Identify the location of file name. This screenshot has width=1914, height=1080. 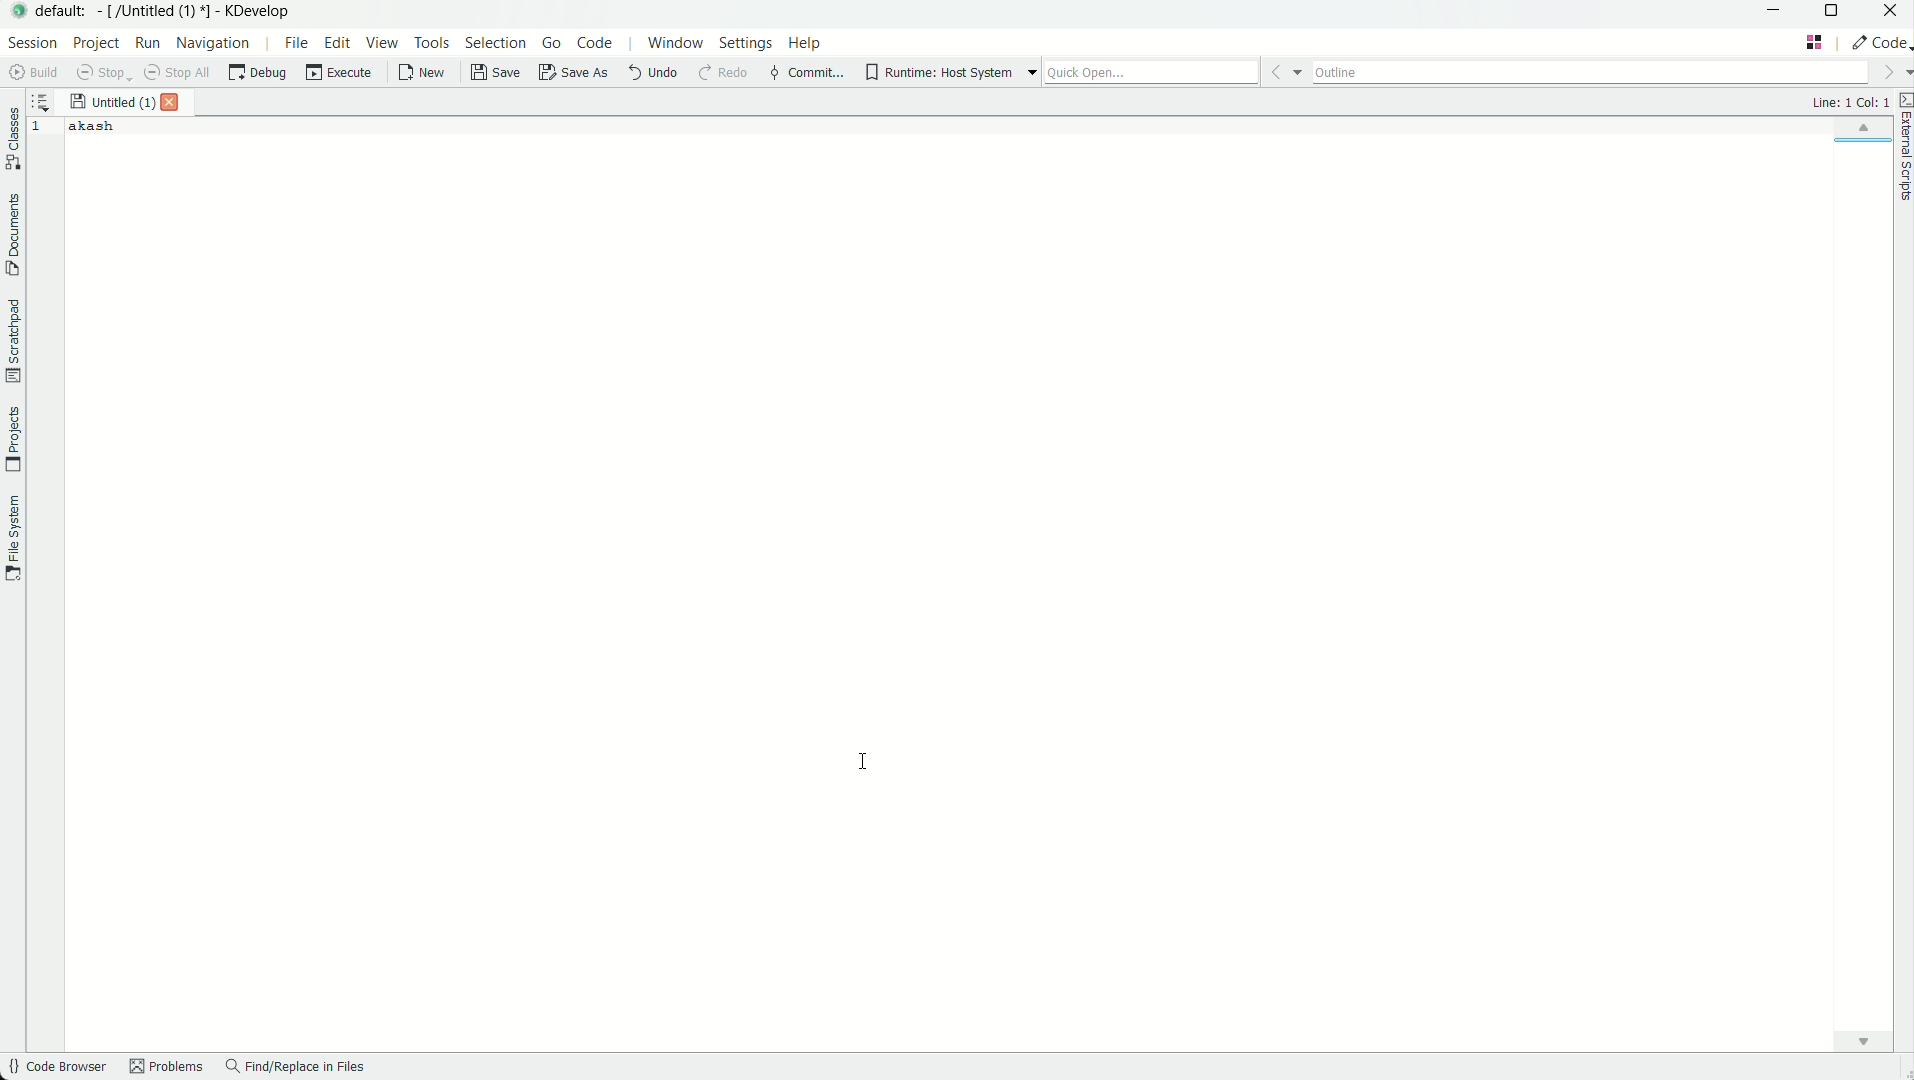
(157, 11).